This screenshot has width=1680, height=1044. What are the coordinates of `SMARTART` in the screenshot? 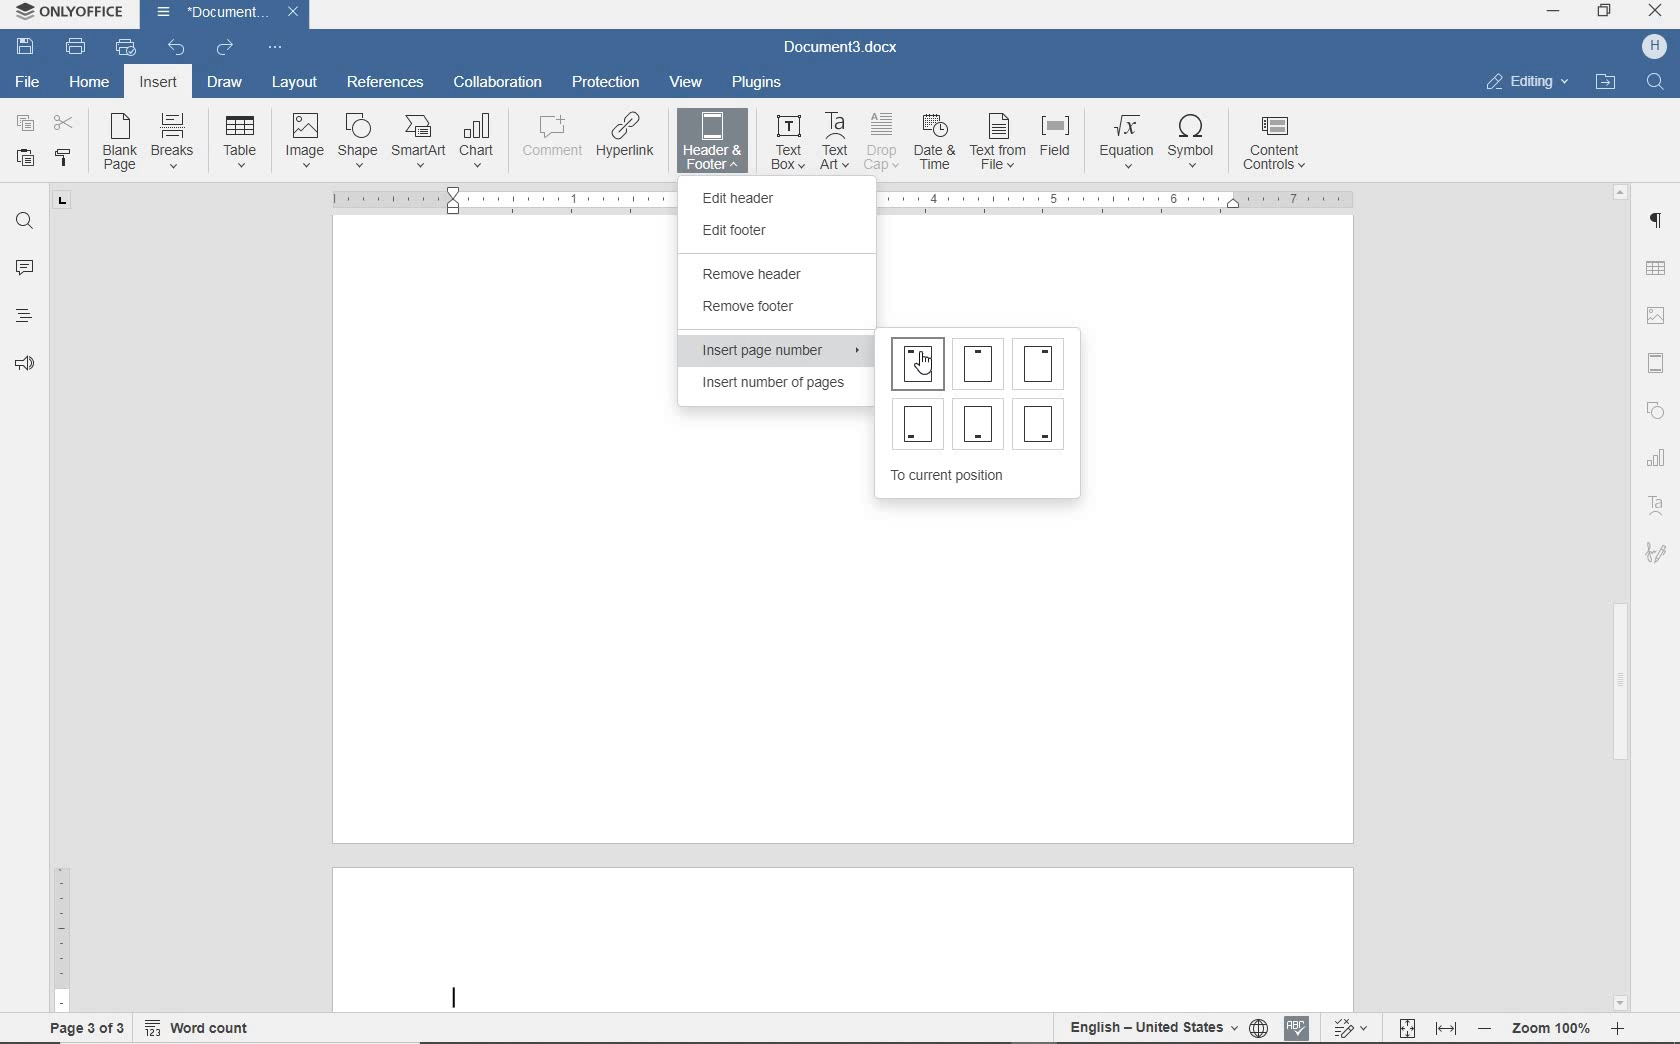 It's located at (419, 143).